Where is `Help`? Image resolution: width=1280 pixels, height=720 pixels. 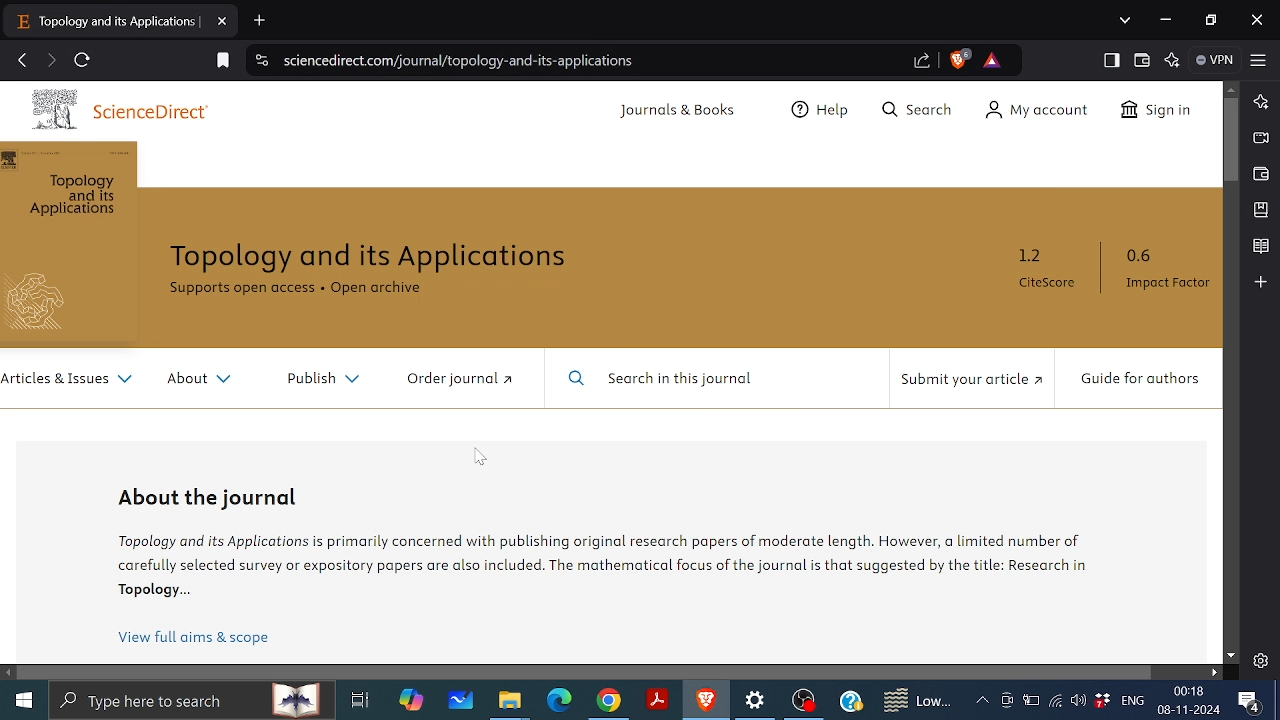
Help is located at coordinates (850, 700).